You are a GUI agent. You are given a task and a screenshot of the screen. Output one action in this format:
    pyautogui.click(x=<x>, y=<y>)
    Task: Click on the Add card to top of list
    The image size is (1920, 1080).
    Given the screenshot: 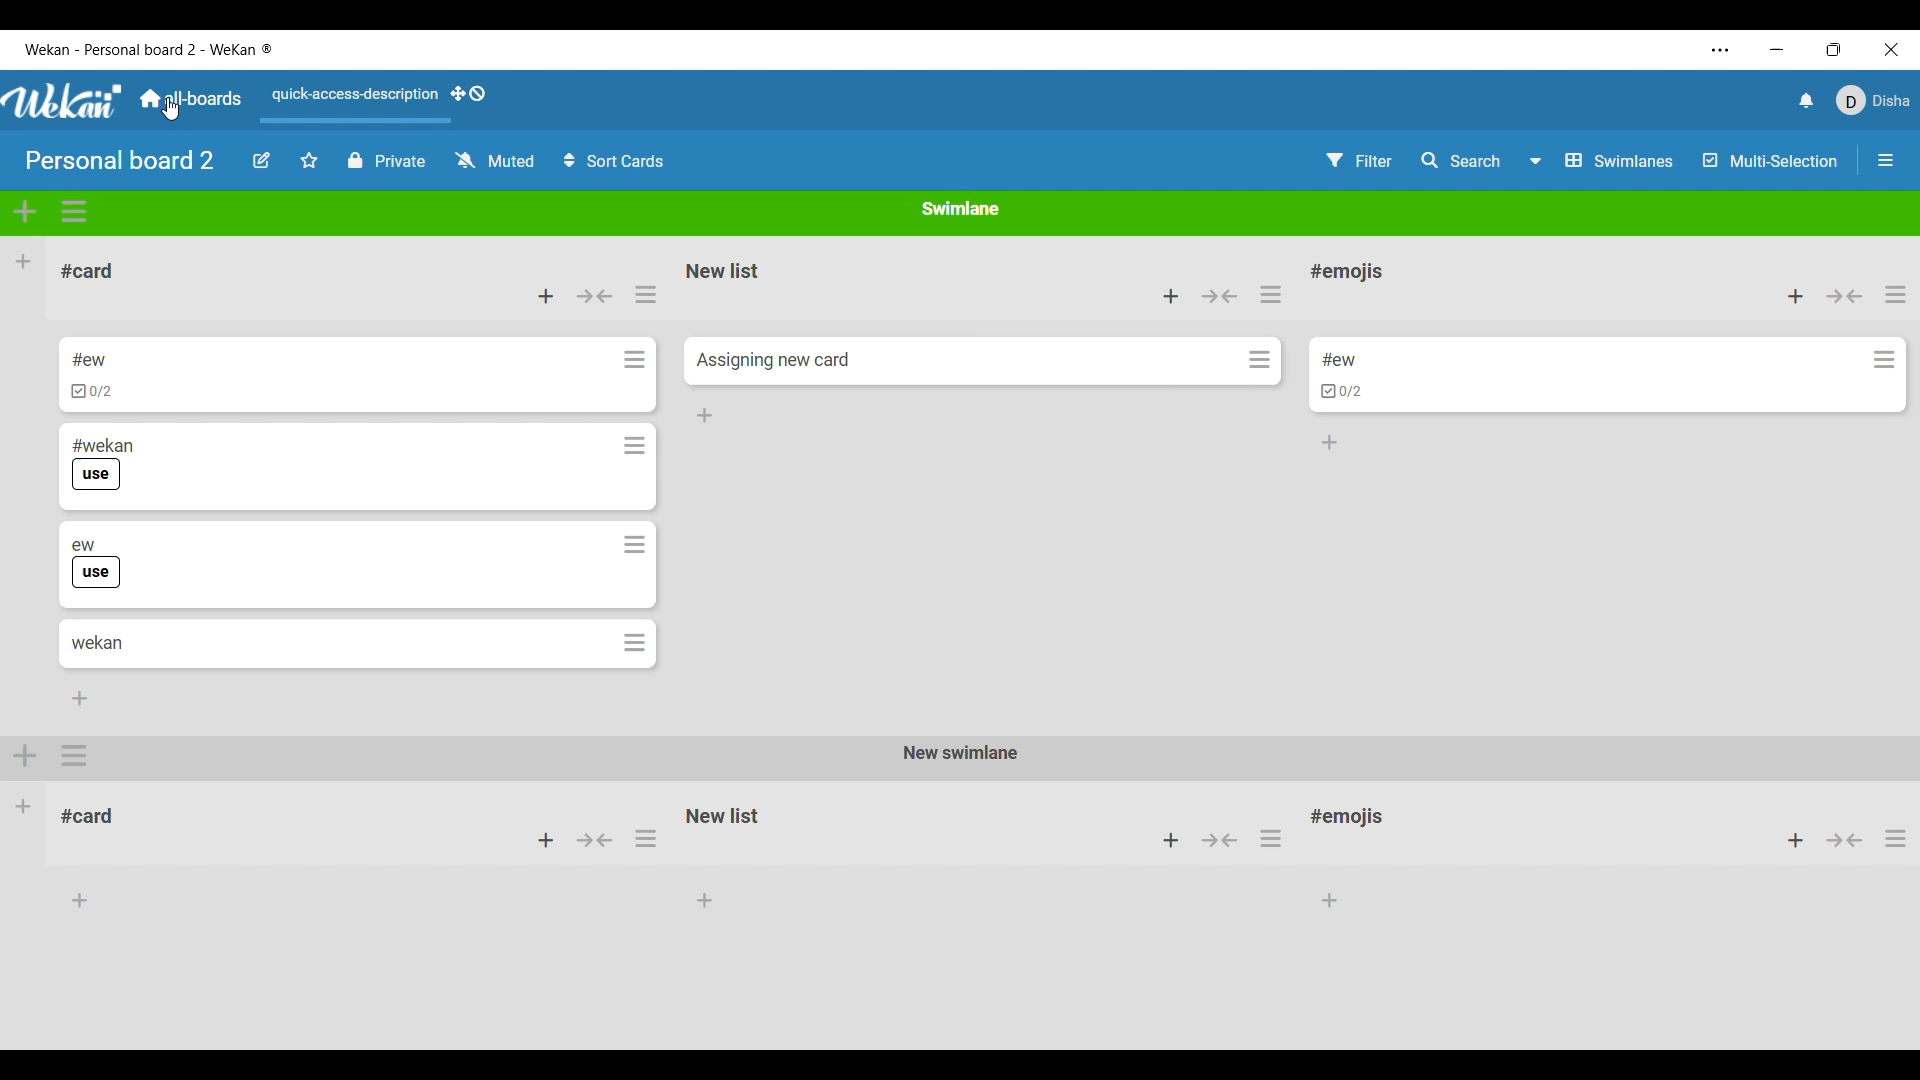 What is the action you would take?
    pyautogui.click(x=1795, y=296)
    